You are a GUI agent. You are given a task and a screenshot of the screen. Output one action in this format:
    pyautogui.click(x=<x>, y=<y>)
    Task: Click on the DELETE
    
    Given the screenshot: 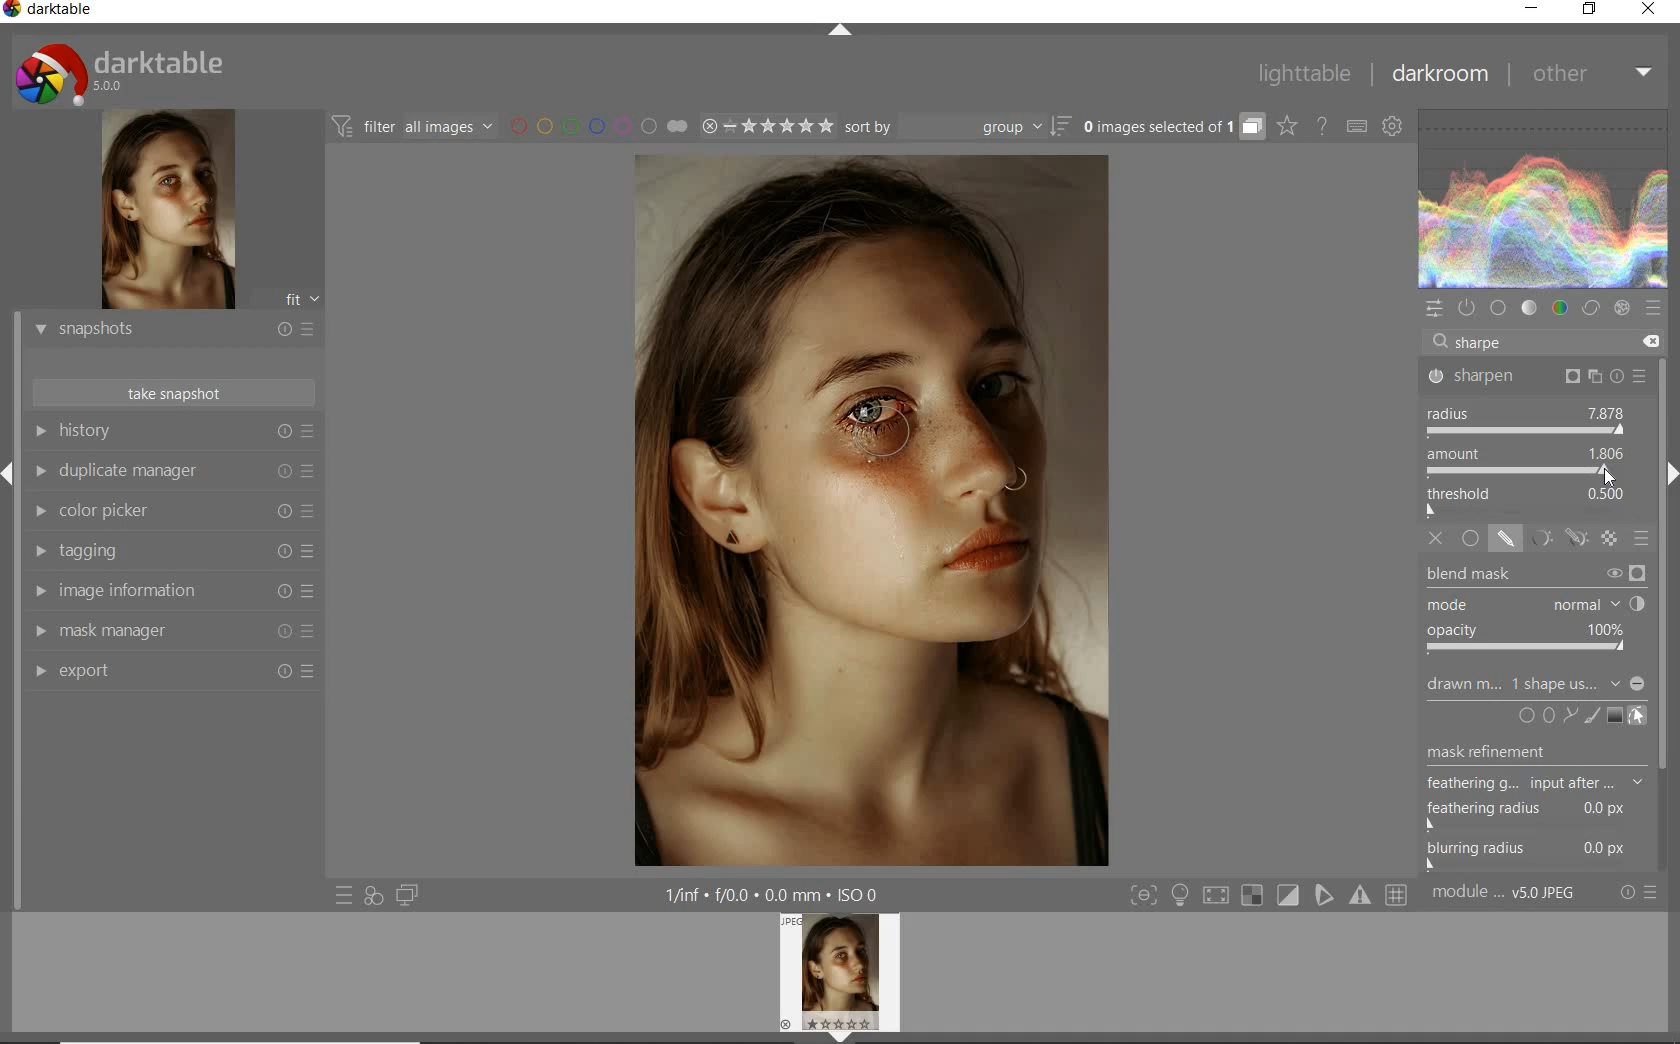 What is the action you would take?
    pyautogui.click(x=1647, y=342)
    